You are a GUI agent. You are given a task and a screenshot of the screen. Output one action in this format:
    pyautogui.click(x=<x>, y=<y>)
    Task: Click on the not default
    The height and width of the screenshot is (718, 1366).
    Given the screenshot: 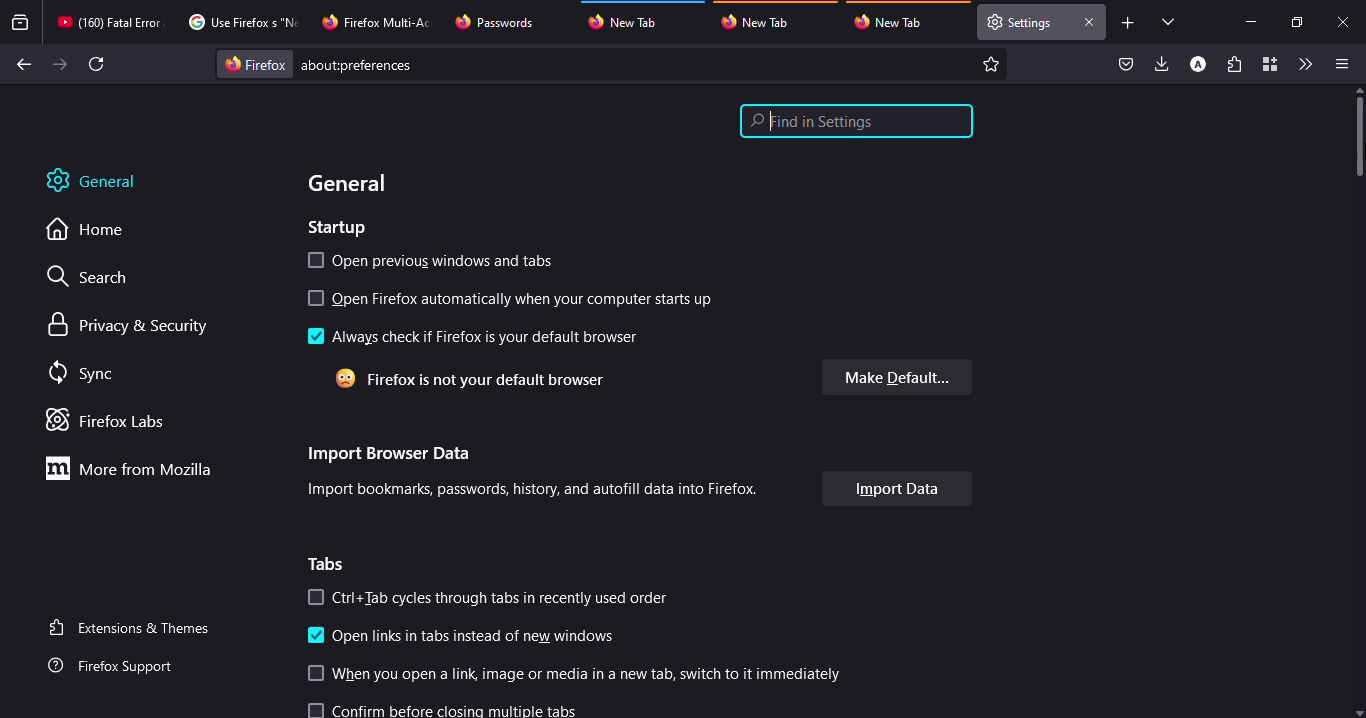 What is the action you would take?
    pyautogui.click(x=478, y=377)
    